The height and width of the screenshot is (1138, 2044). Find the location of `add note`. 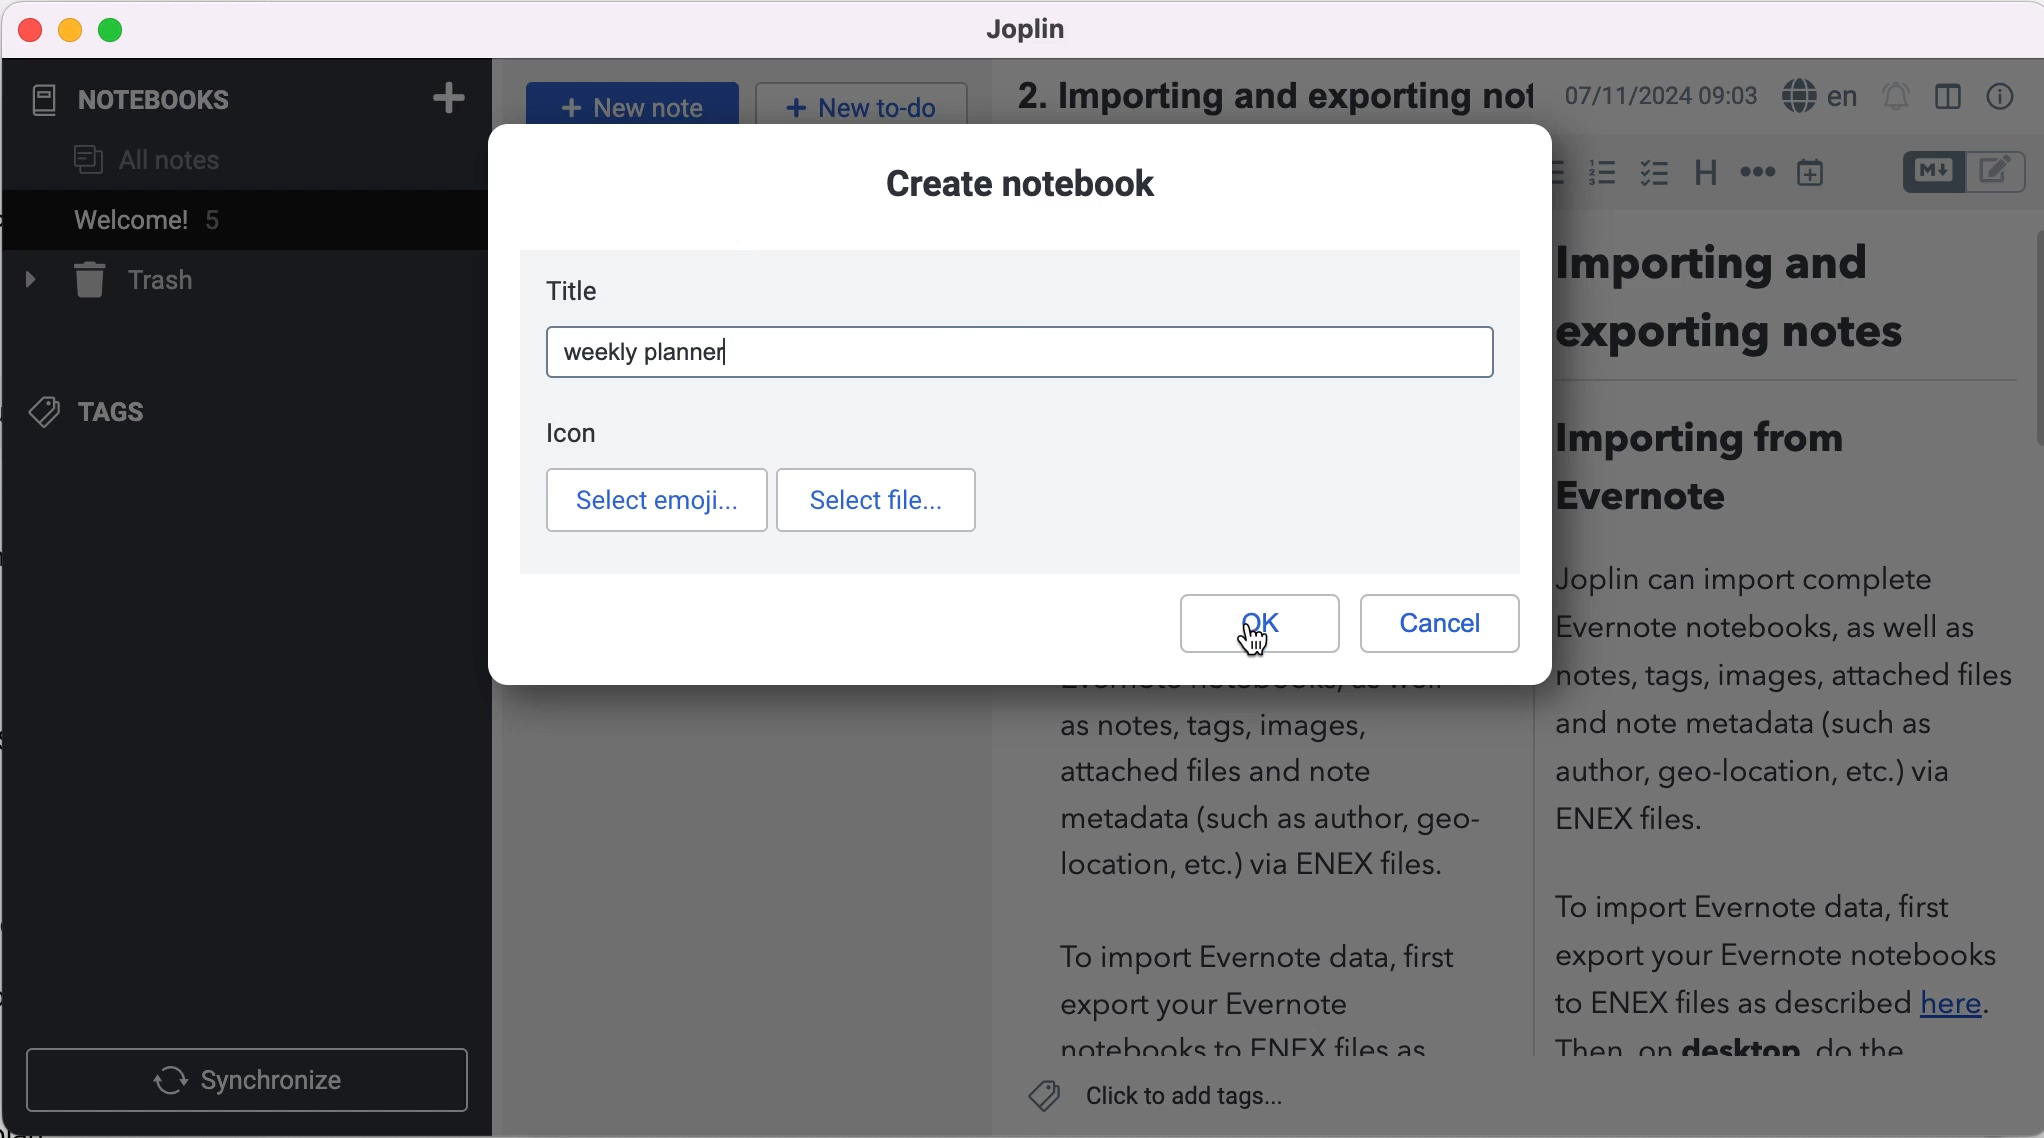

add note is located at coordinates (447, 96).